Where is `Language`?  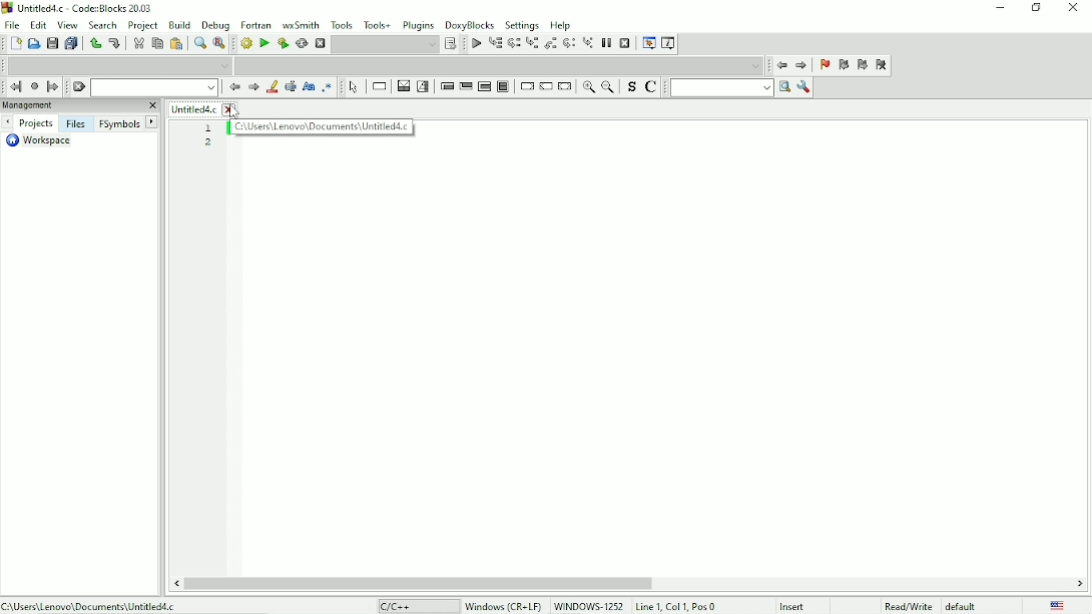 Language is located at coordinates (1060, 605).